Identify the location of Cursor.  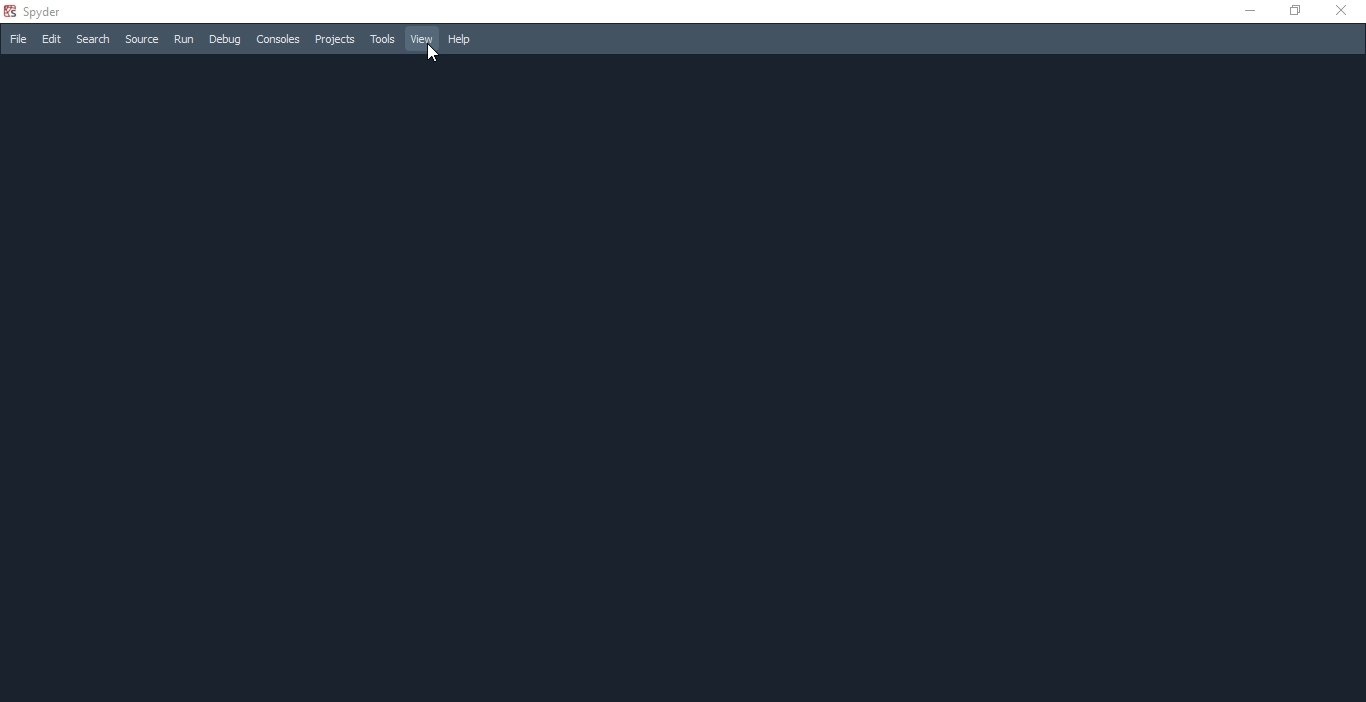
(433, 52).